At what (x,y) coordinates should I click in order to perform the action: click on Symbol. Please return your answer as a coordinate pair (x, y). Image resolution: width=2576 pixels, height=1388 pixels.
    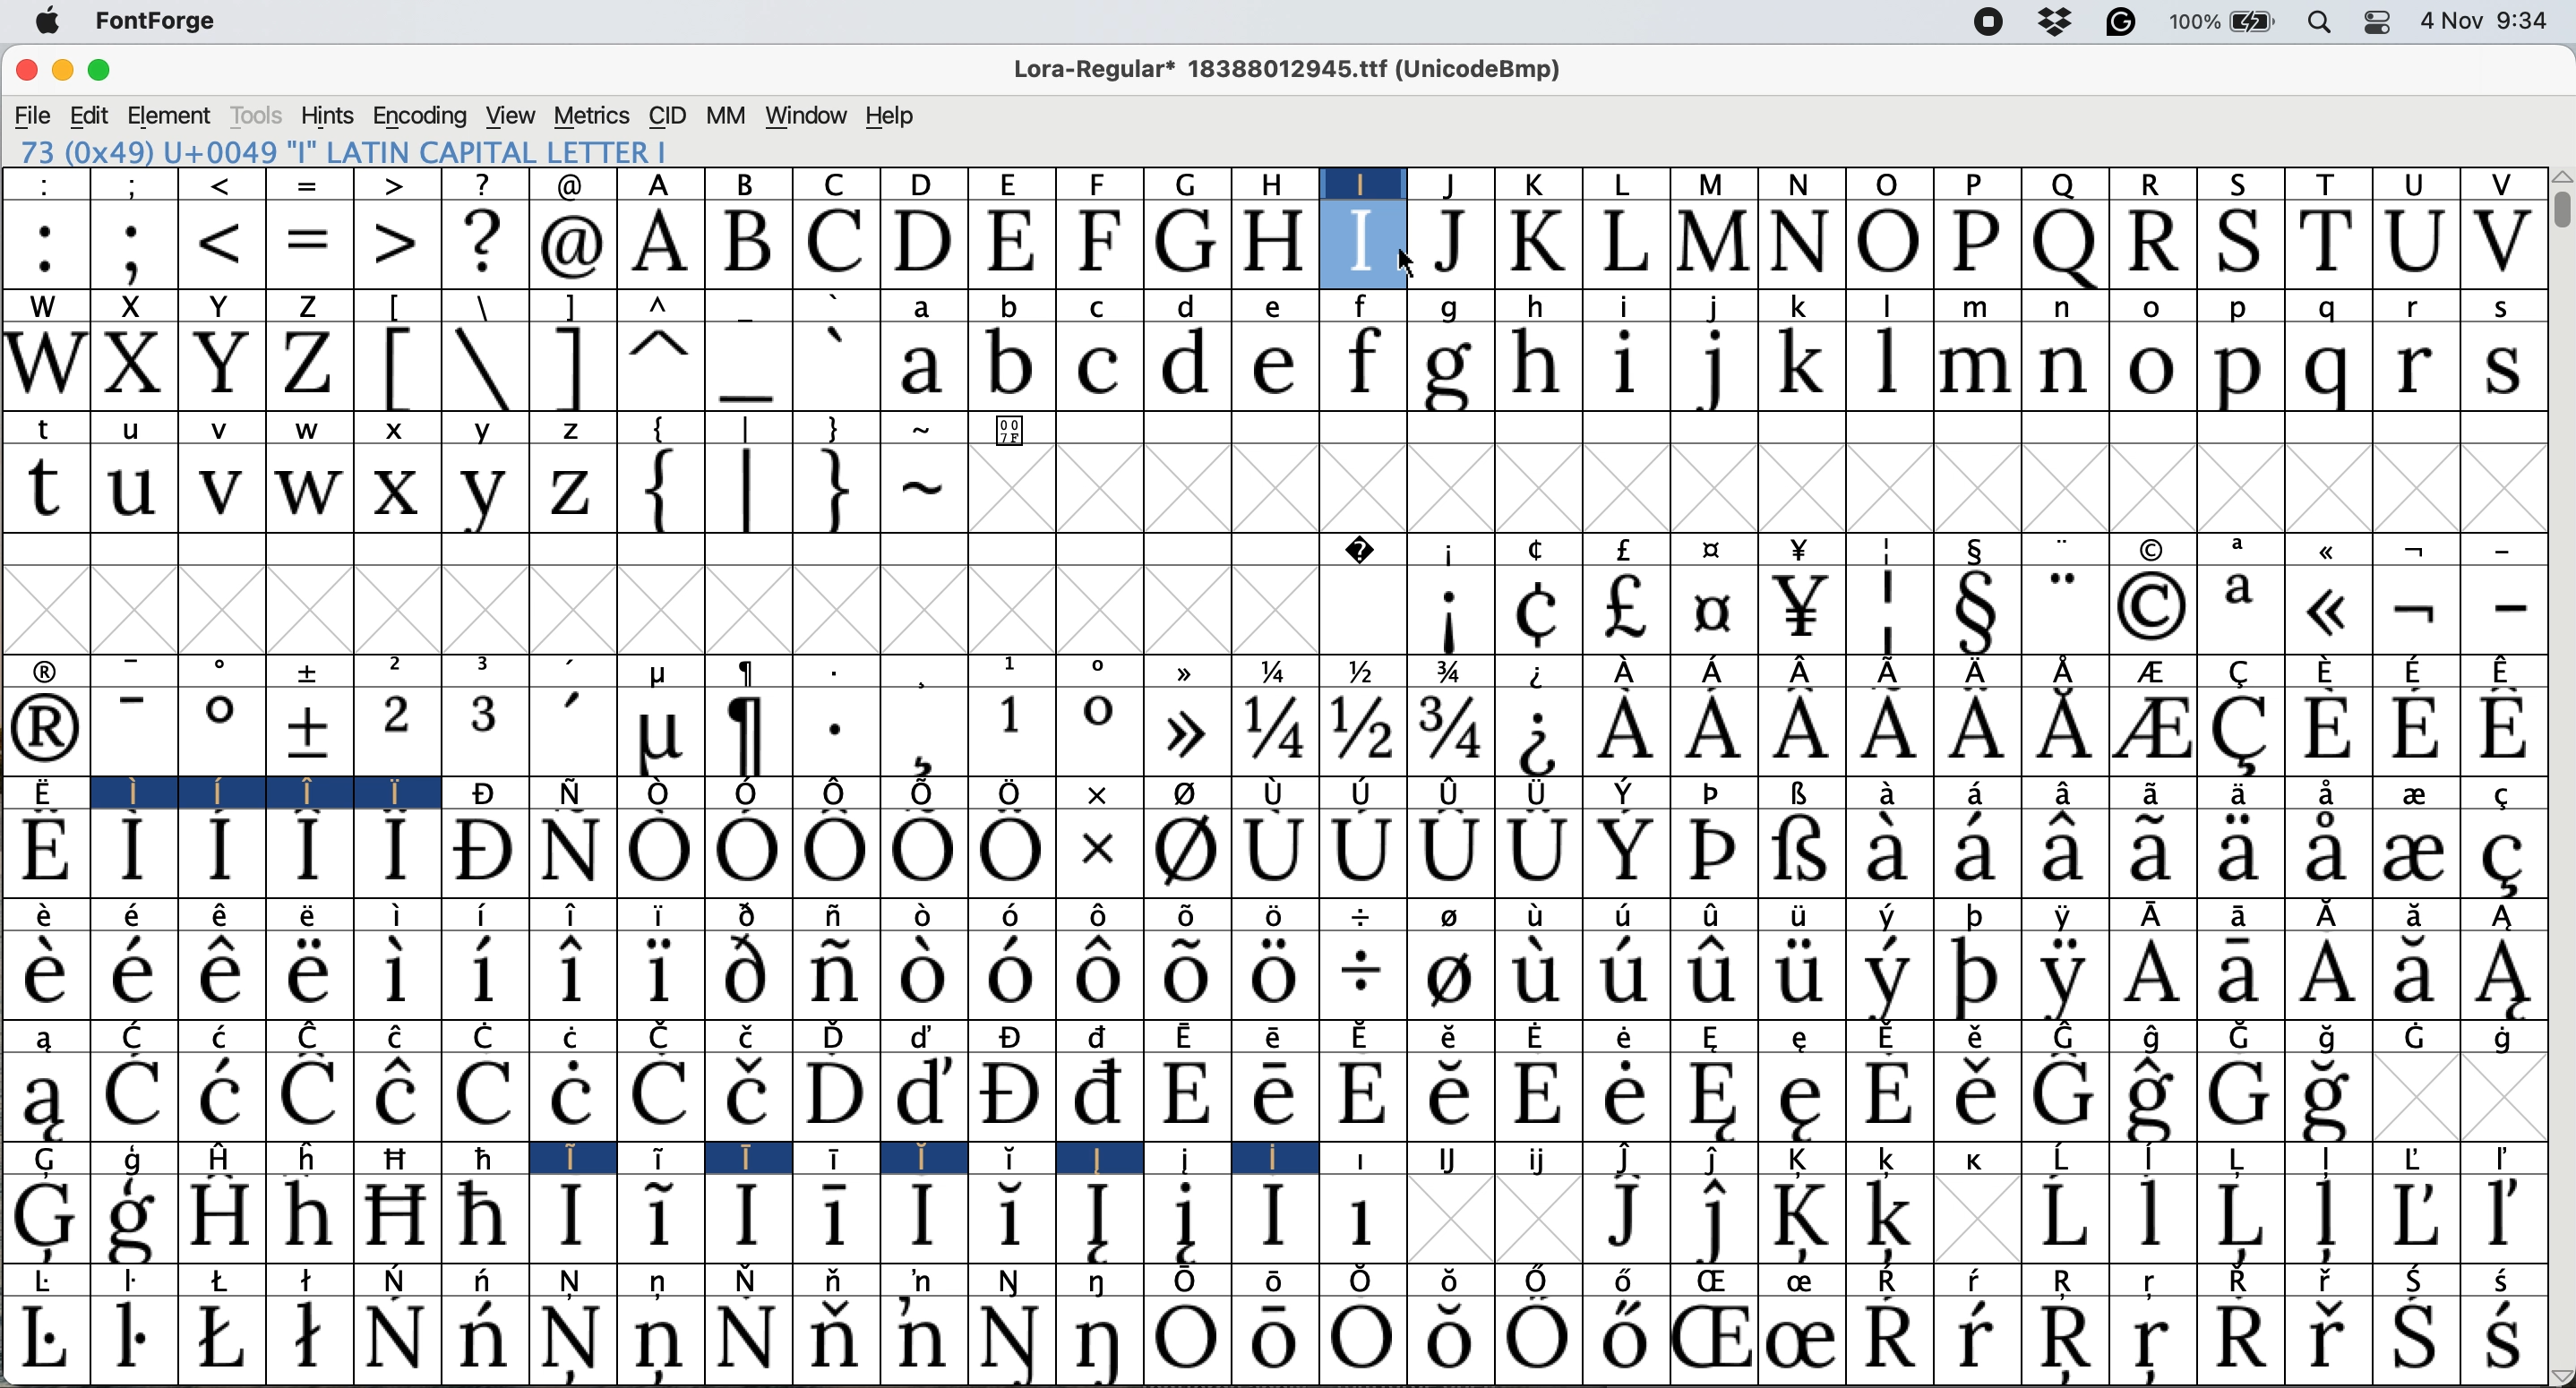
    Looking at the image, I should click on (1012, 1340).